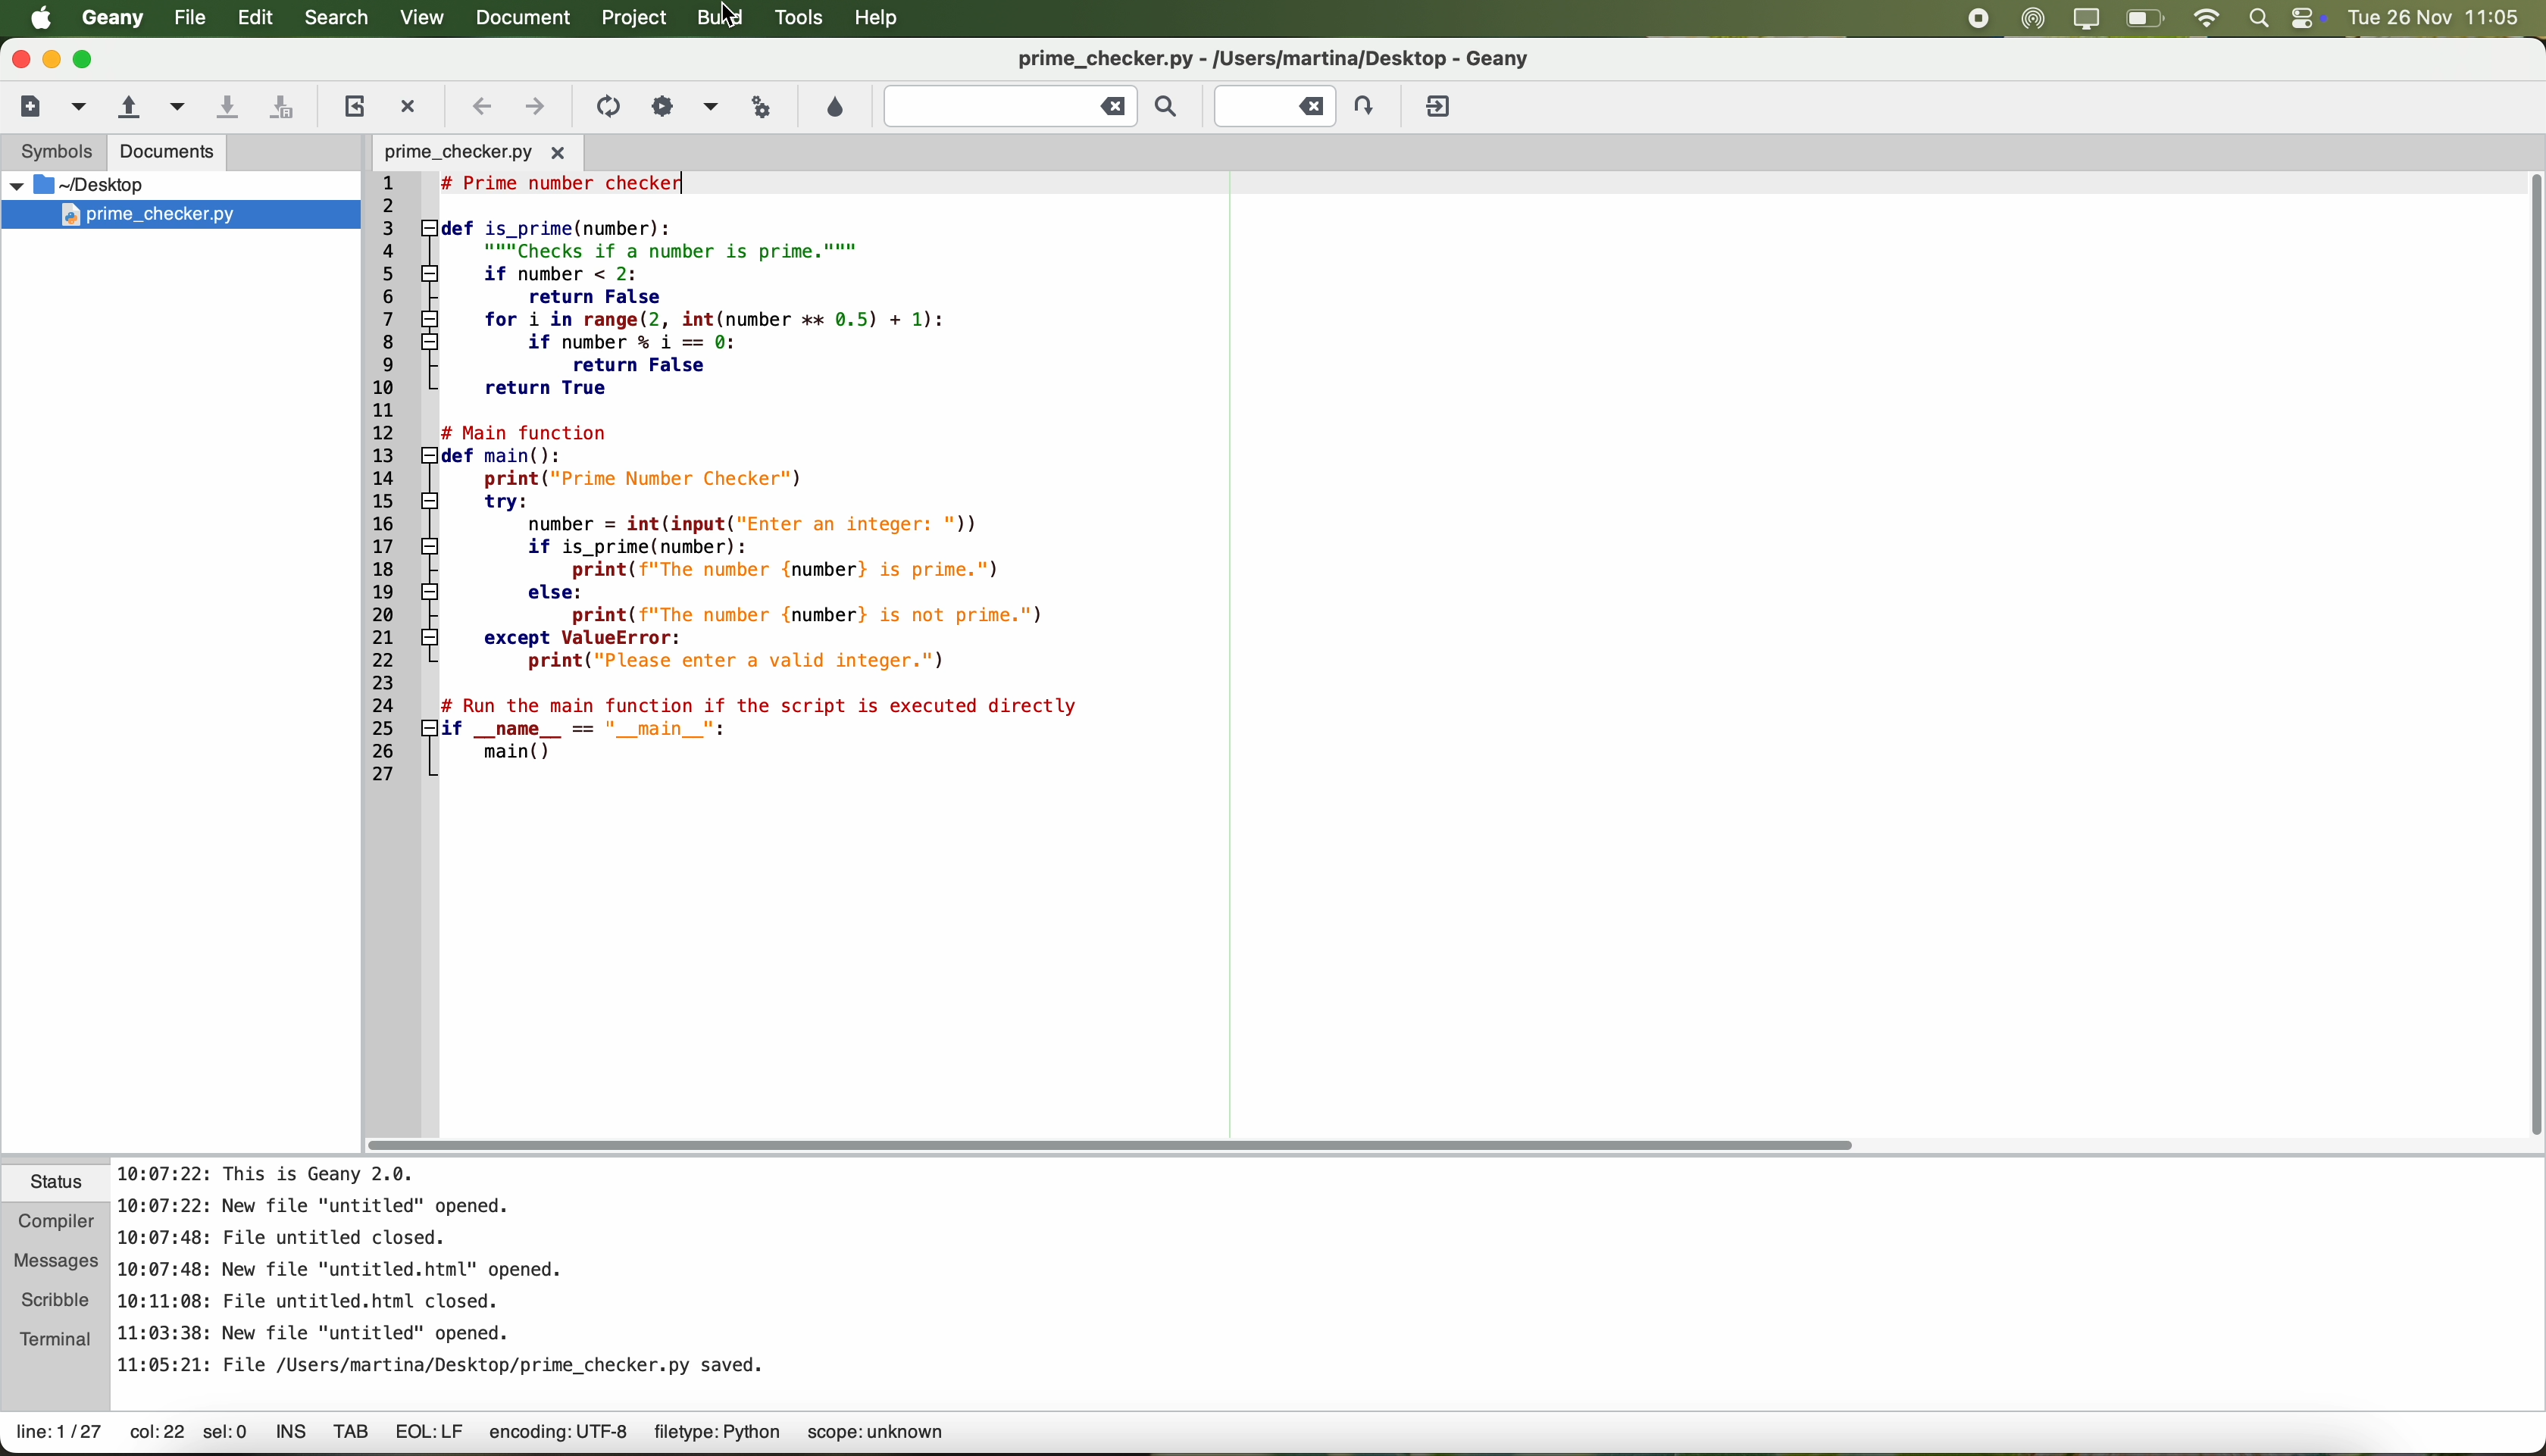 Image resolution: width=2546 pixels, height=1456 pixels. I want to click on choose color, so click(834, 107).